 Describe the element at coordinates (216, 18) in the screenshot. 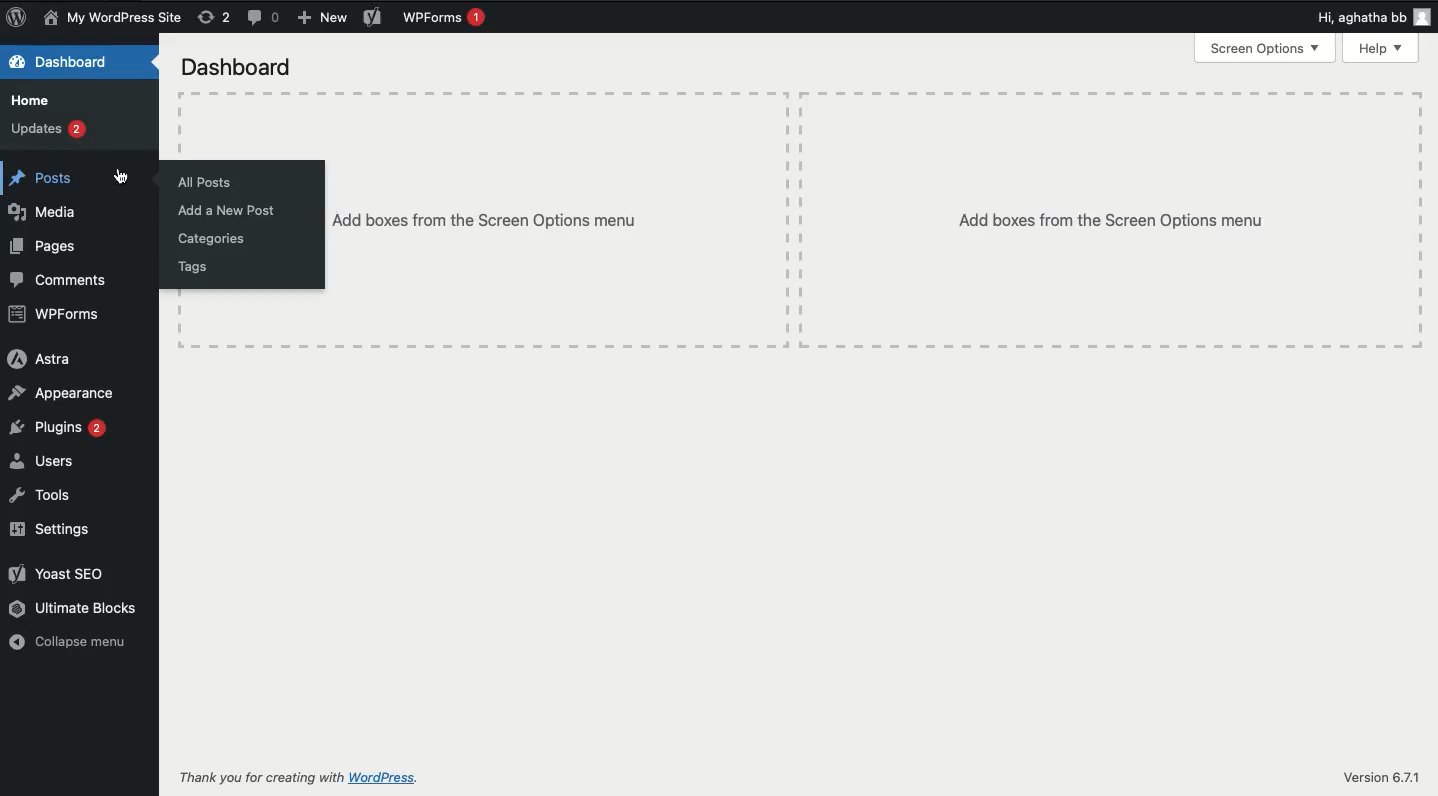

I see `Revisions` at that location.